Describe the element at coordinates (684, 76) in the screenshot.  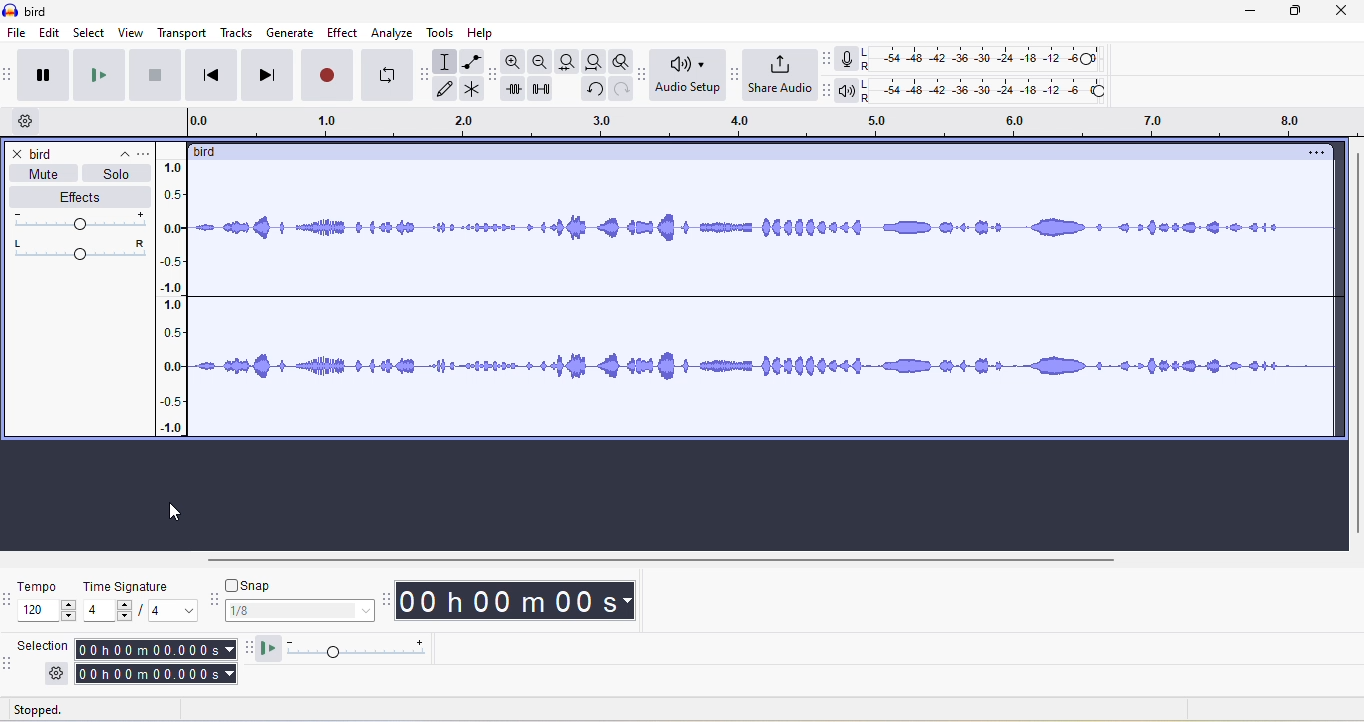
I see `audio setup` at that location.